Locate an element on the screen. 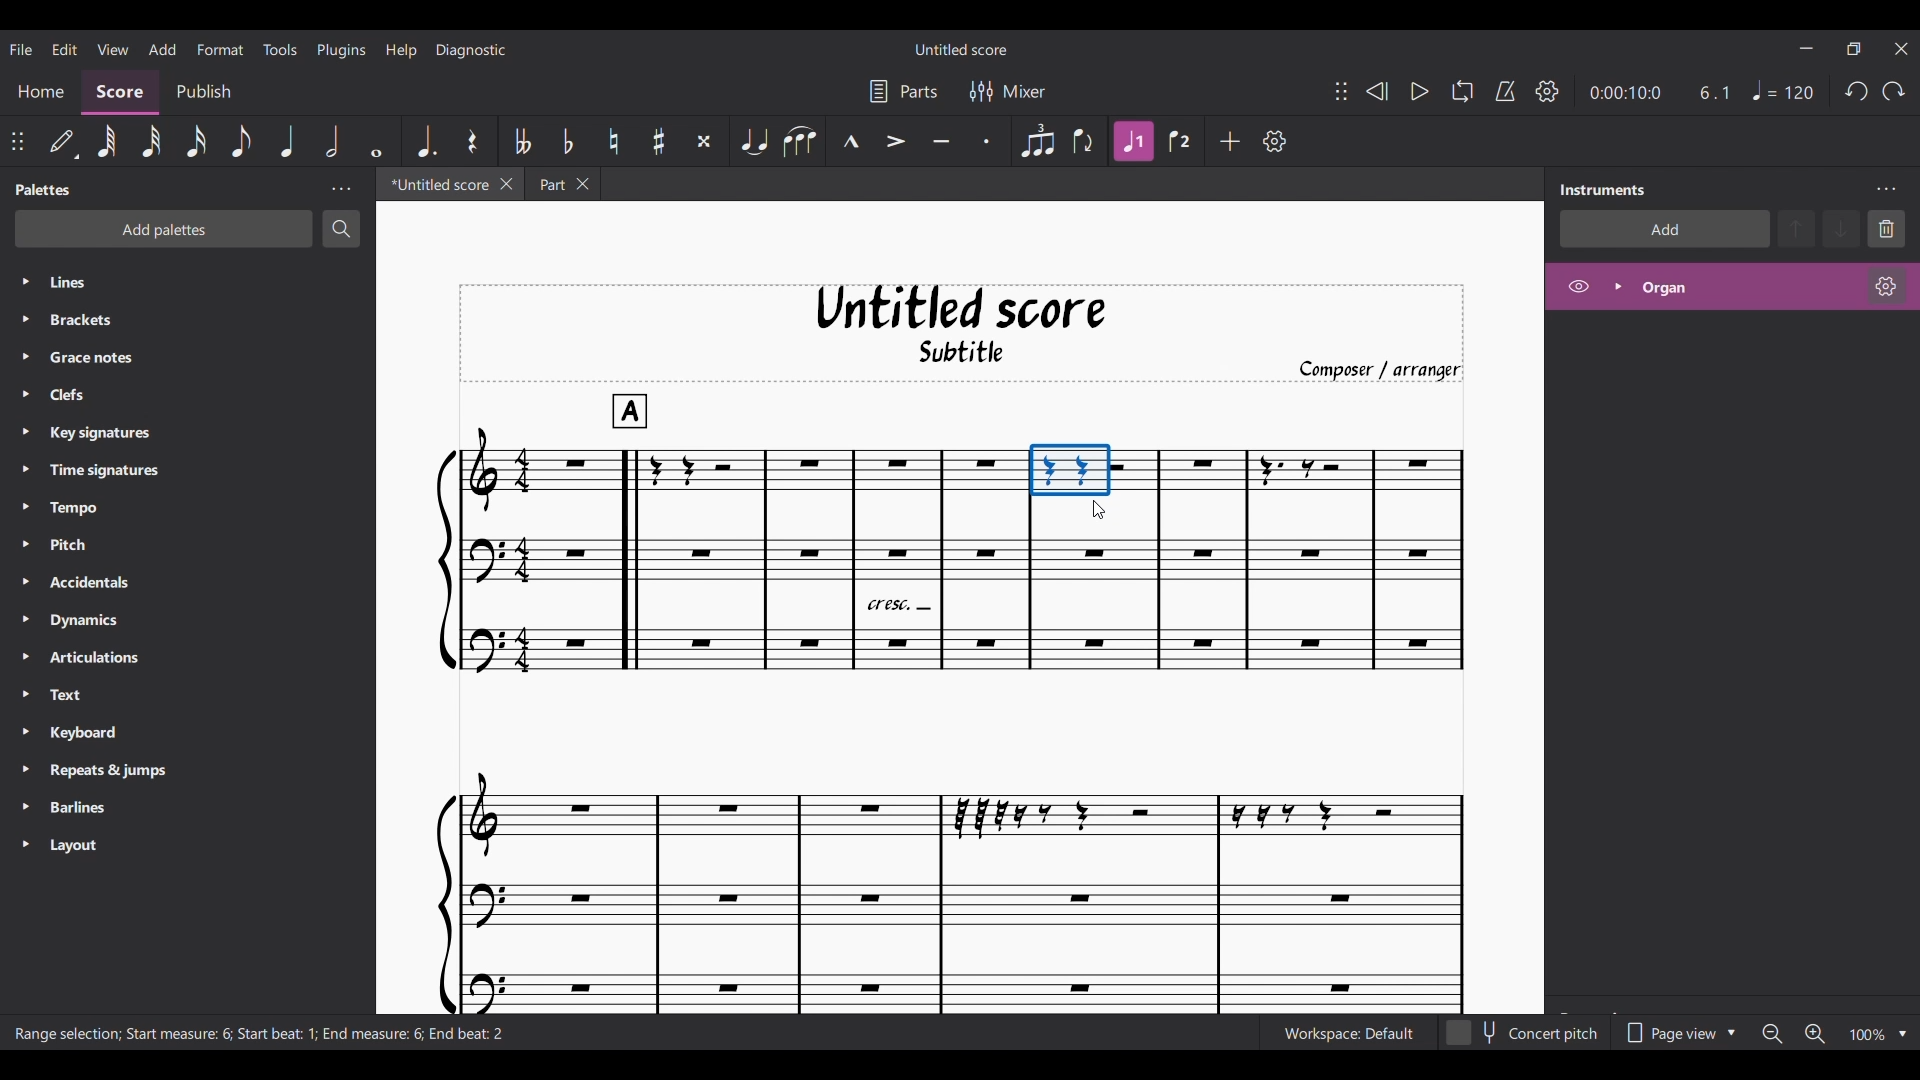 The image size is (1920, 1080). Add is located at coordinates (1230, 141).